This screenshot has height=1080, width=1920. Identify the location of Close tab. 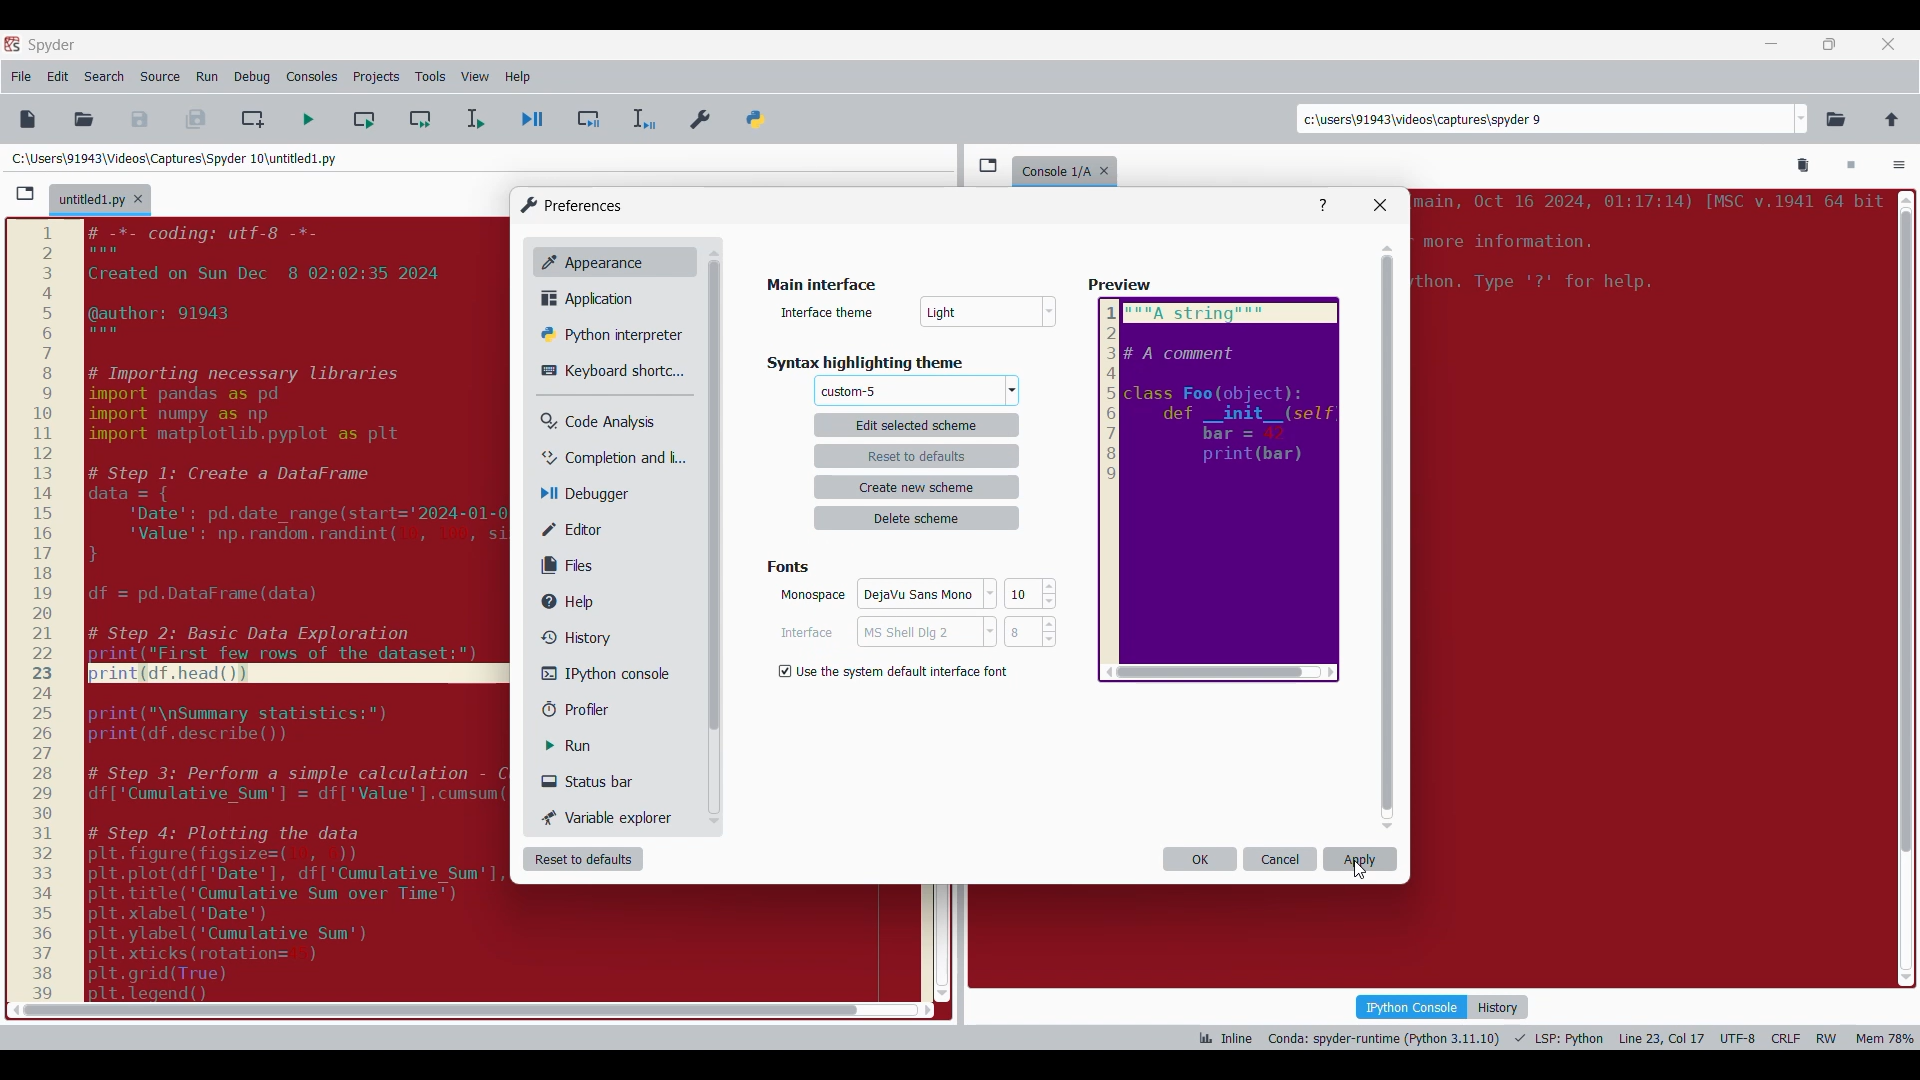
(1888, 44).